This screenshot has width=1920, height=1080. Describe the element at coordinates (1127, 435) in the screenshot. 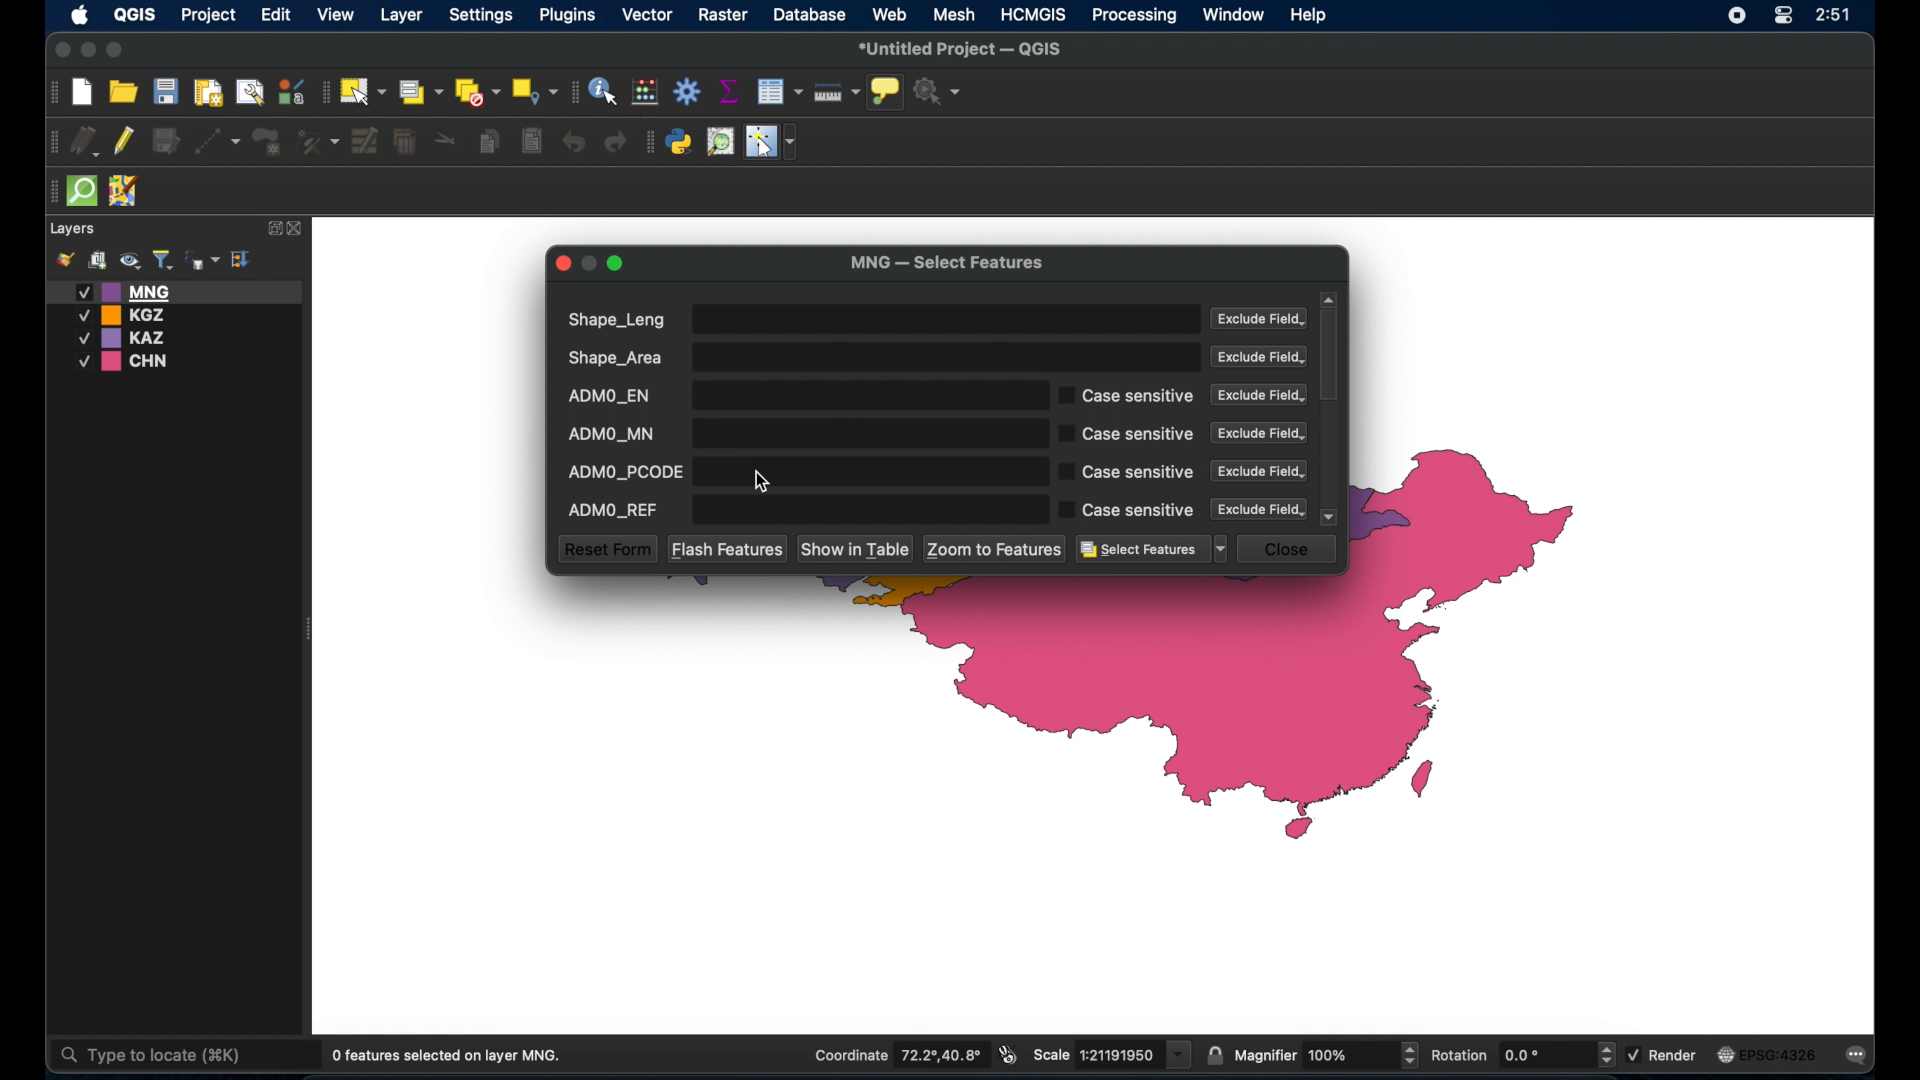

I see `case sensitive` at that location.